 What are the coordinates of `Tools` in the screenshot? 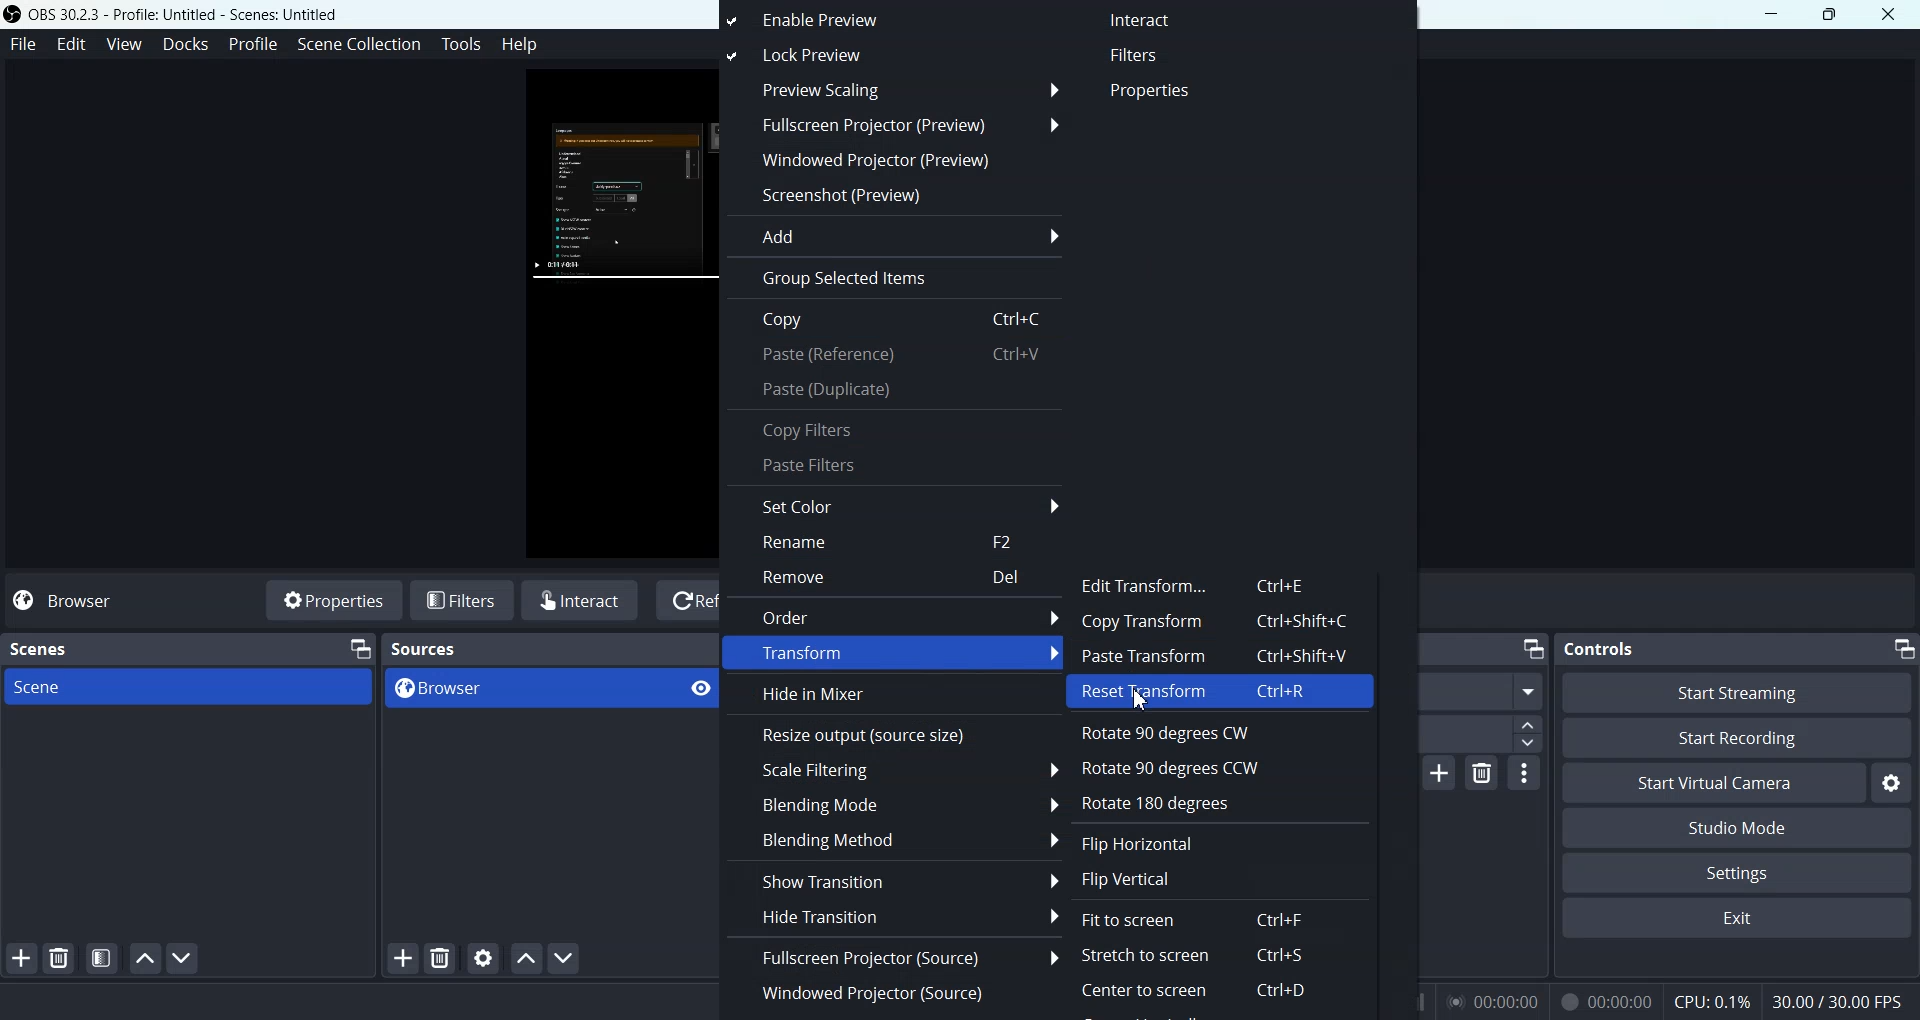 It's located at (461, 43).